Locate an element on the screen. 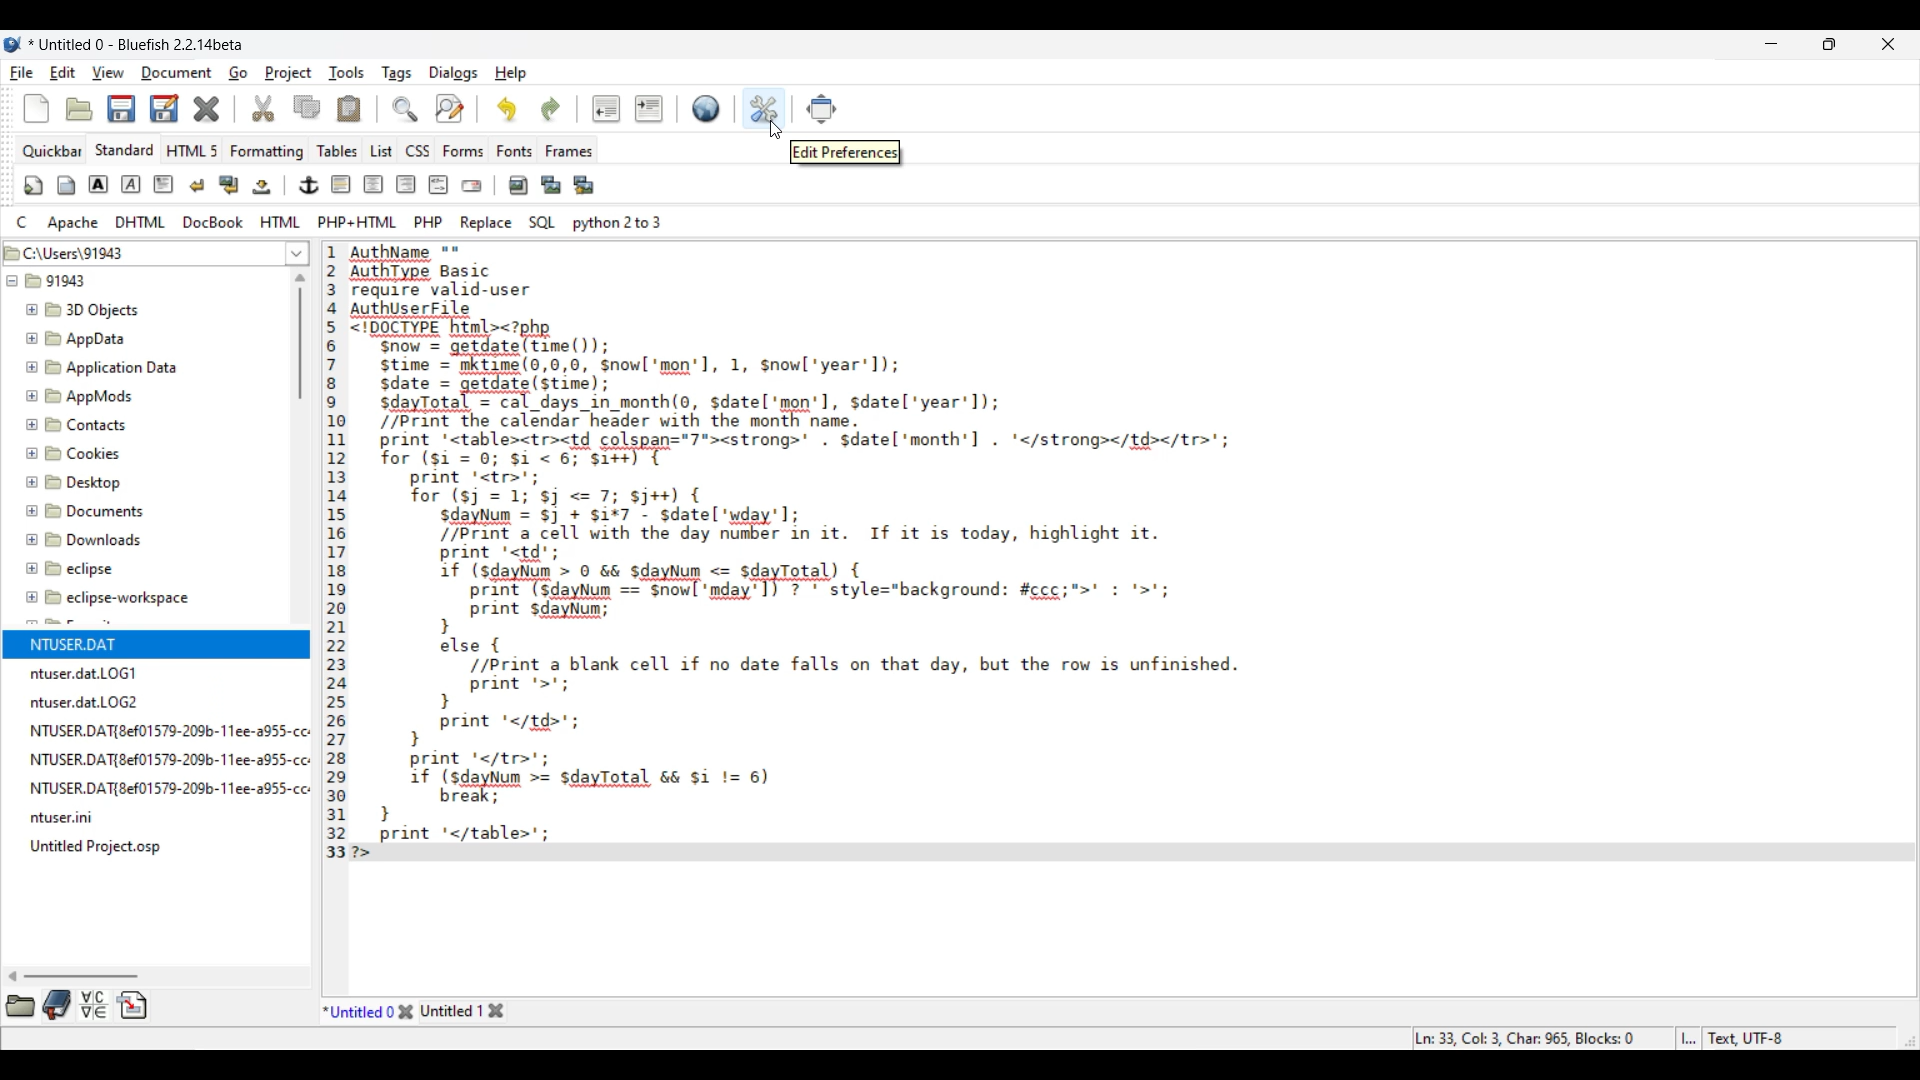 This screenshot has width=1920, height=1080. Fonts is located at coordinates (514, 151).